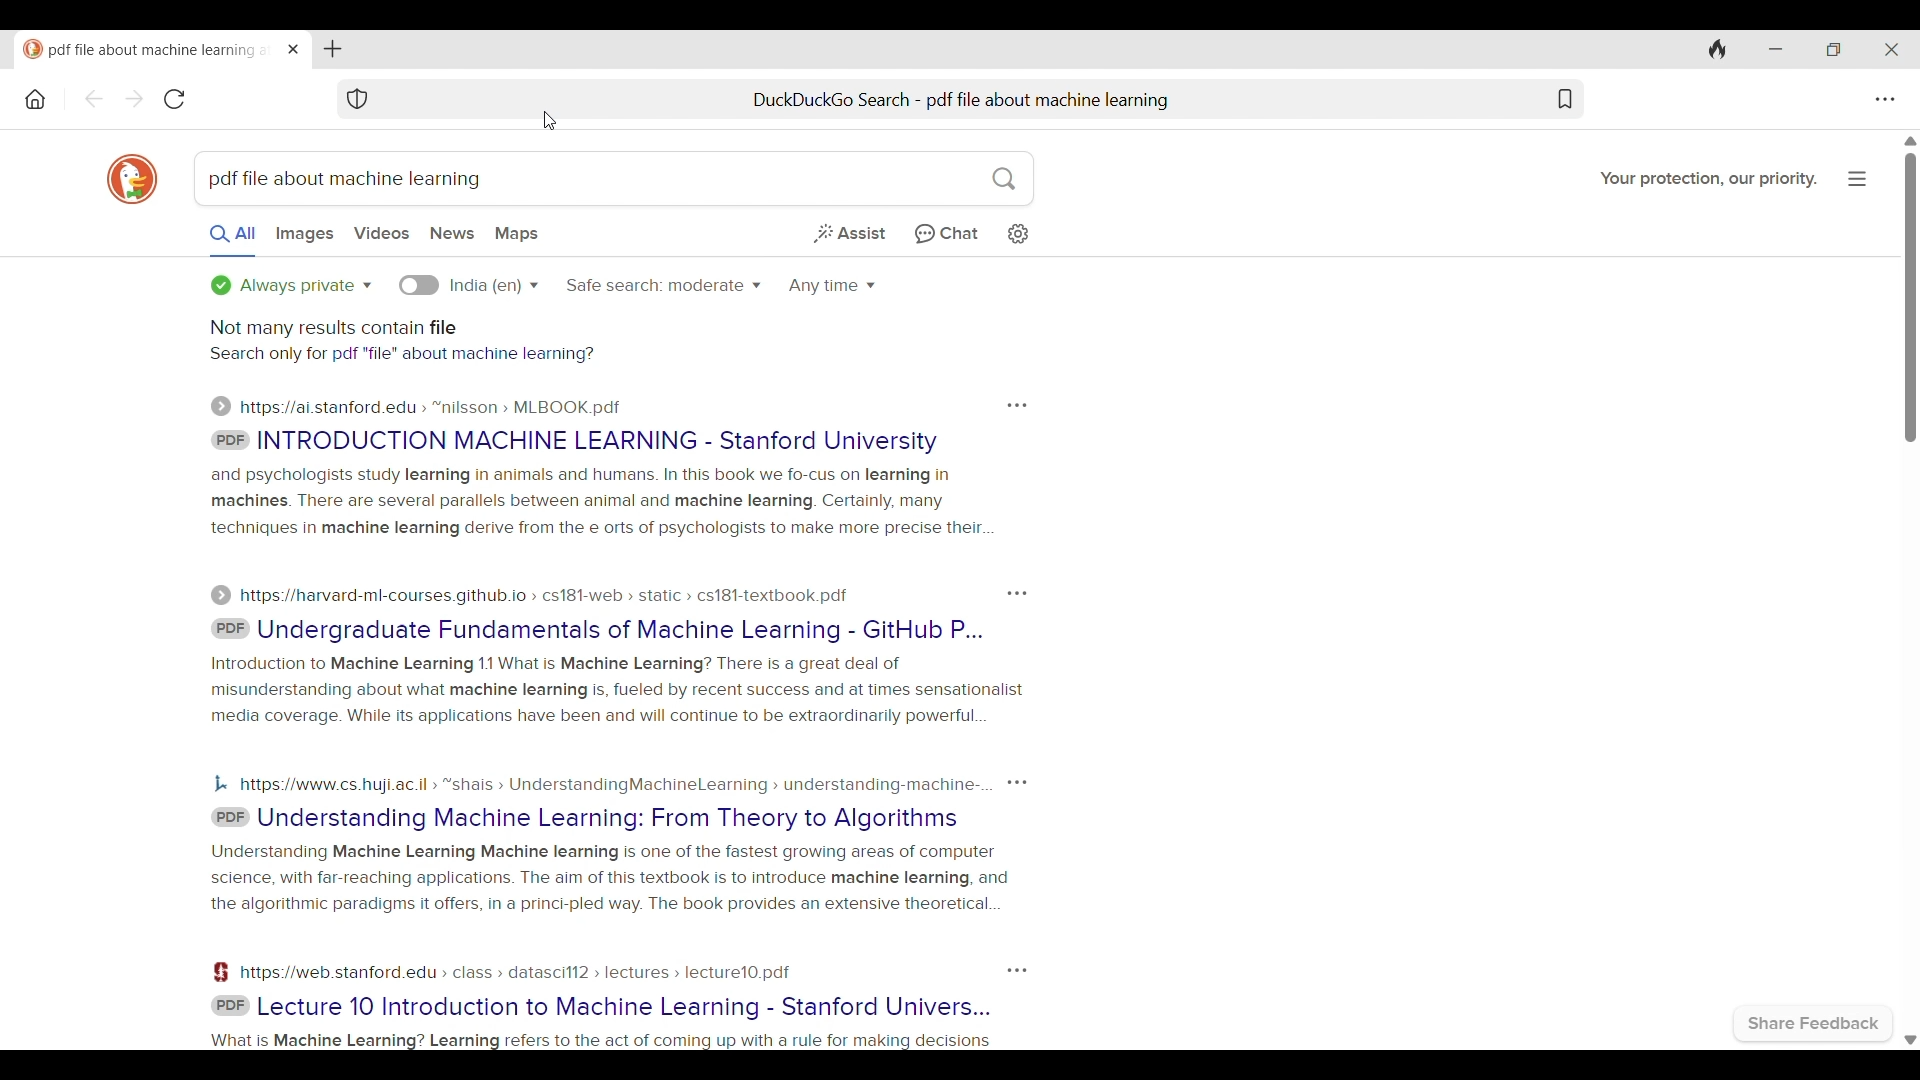  What do you see at coordinates (1884, 100) in the screenshot?
I see `Browser settings` at bounding box center [1884, 100].